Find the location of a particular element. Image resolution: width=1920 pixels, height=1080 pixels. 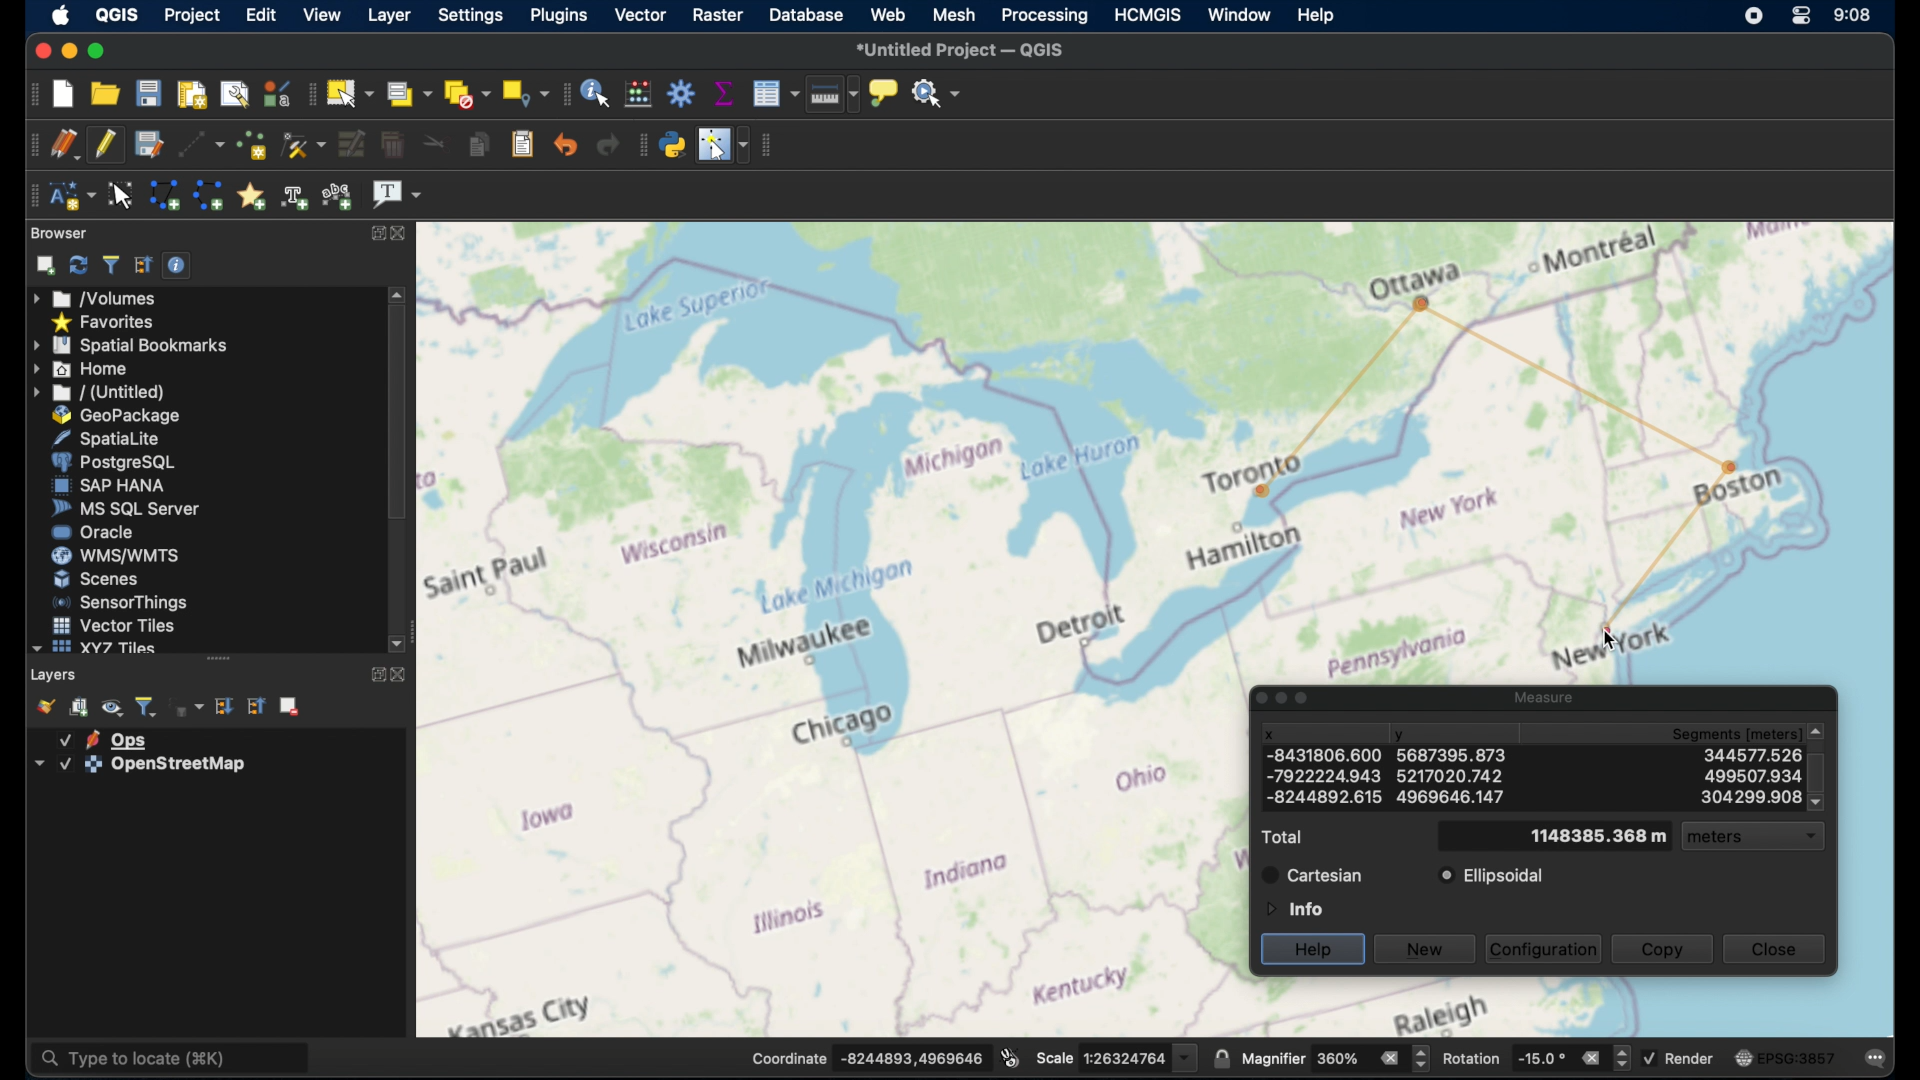

save project is located at coordinates (149, 92).